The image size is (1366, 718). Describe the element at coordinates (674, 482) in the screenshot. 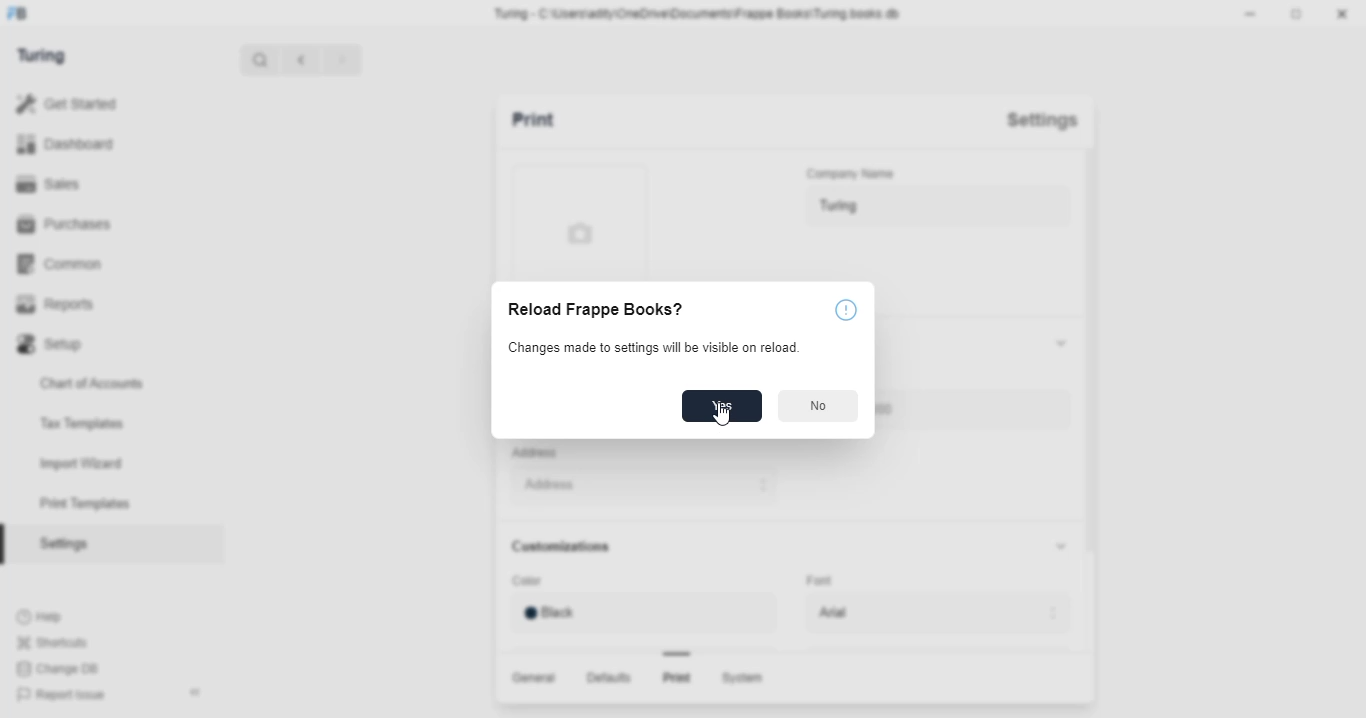

I see `Address ` at that location.